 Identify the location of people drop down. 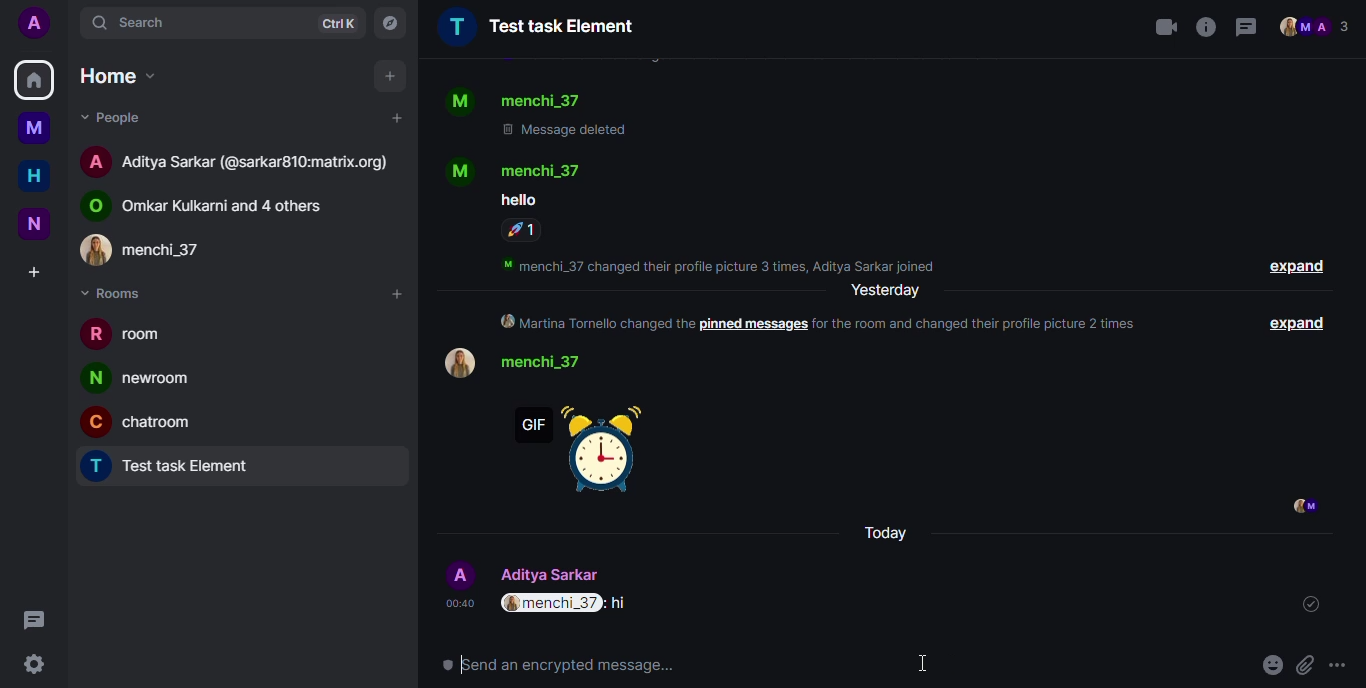
(117, 118).